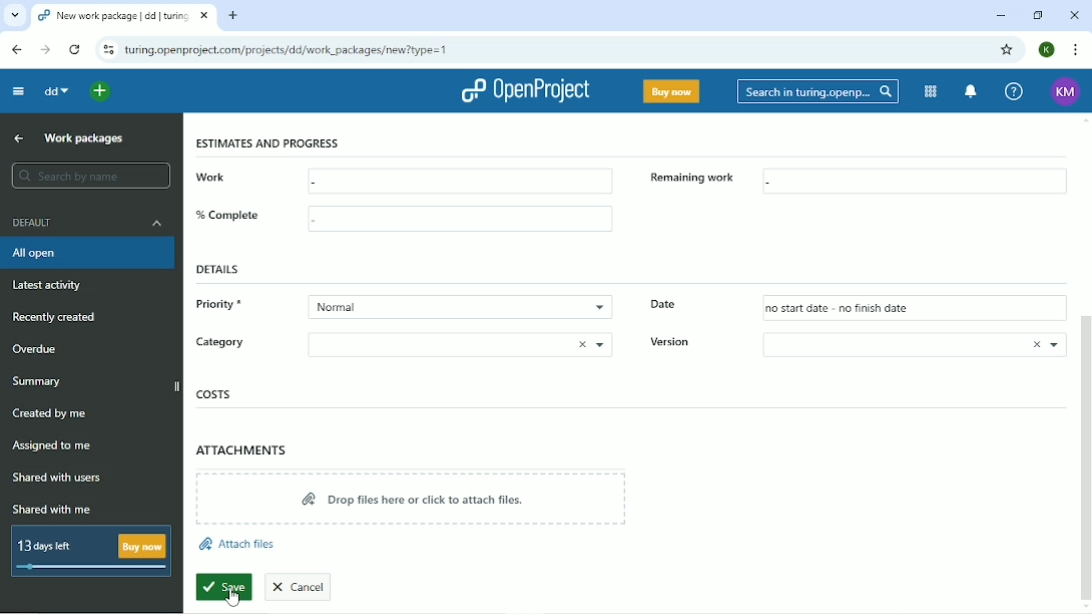  What do you see at coordinates (1046, 49) in the screenshot?
I see `K` at bounding box center [1046, 49].